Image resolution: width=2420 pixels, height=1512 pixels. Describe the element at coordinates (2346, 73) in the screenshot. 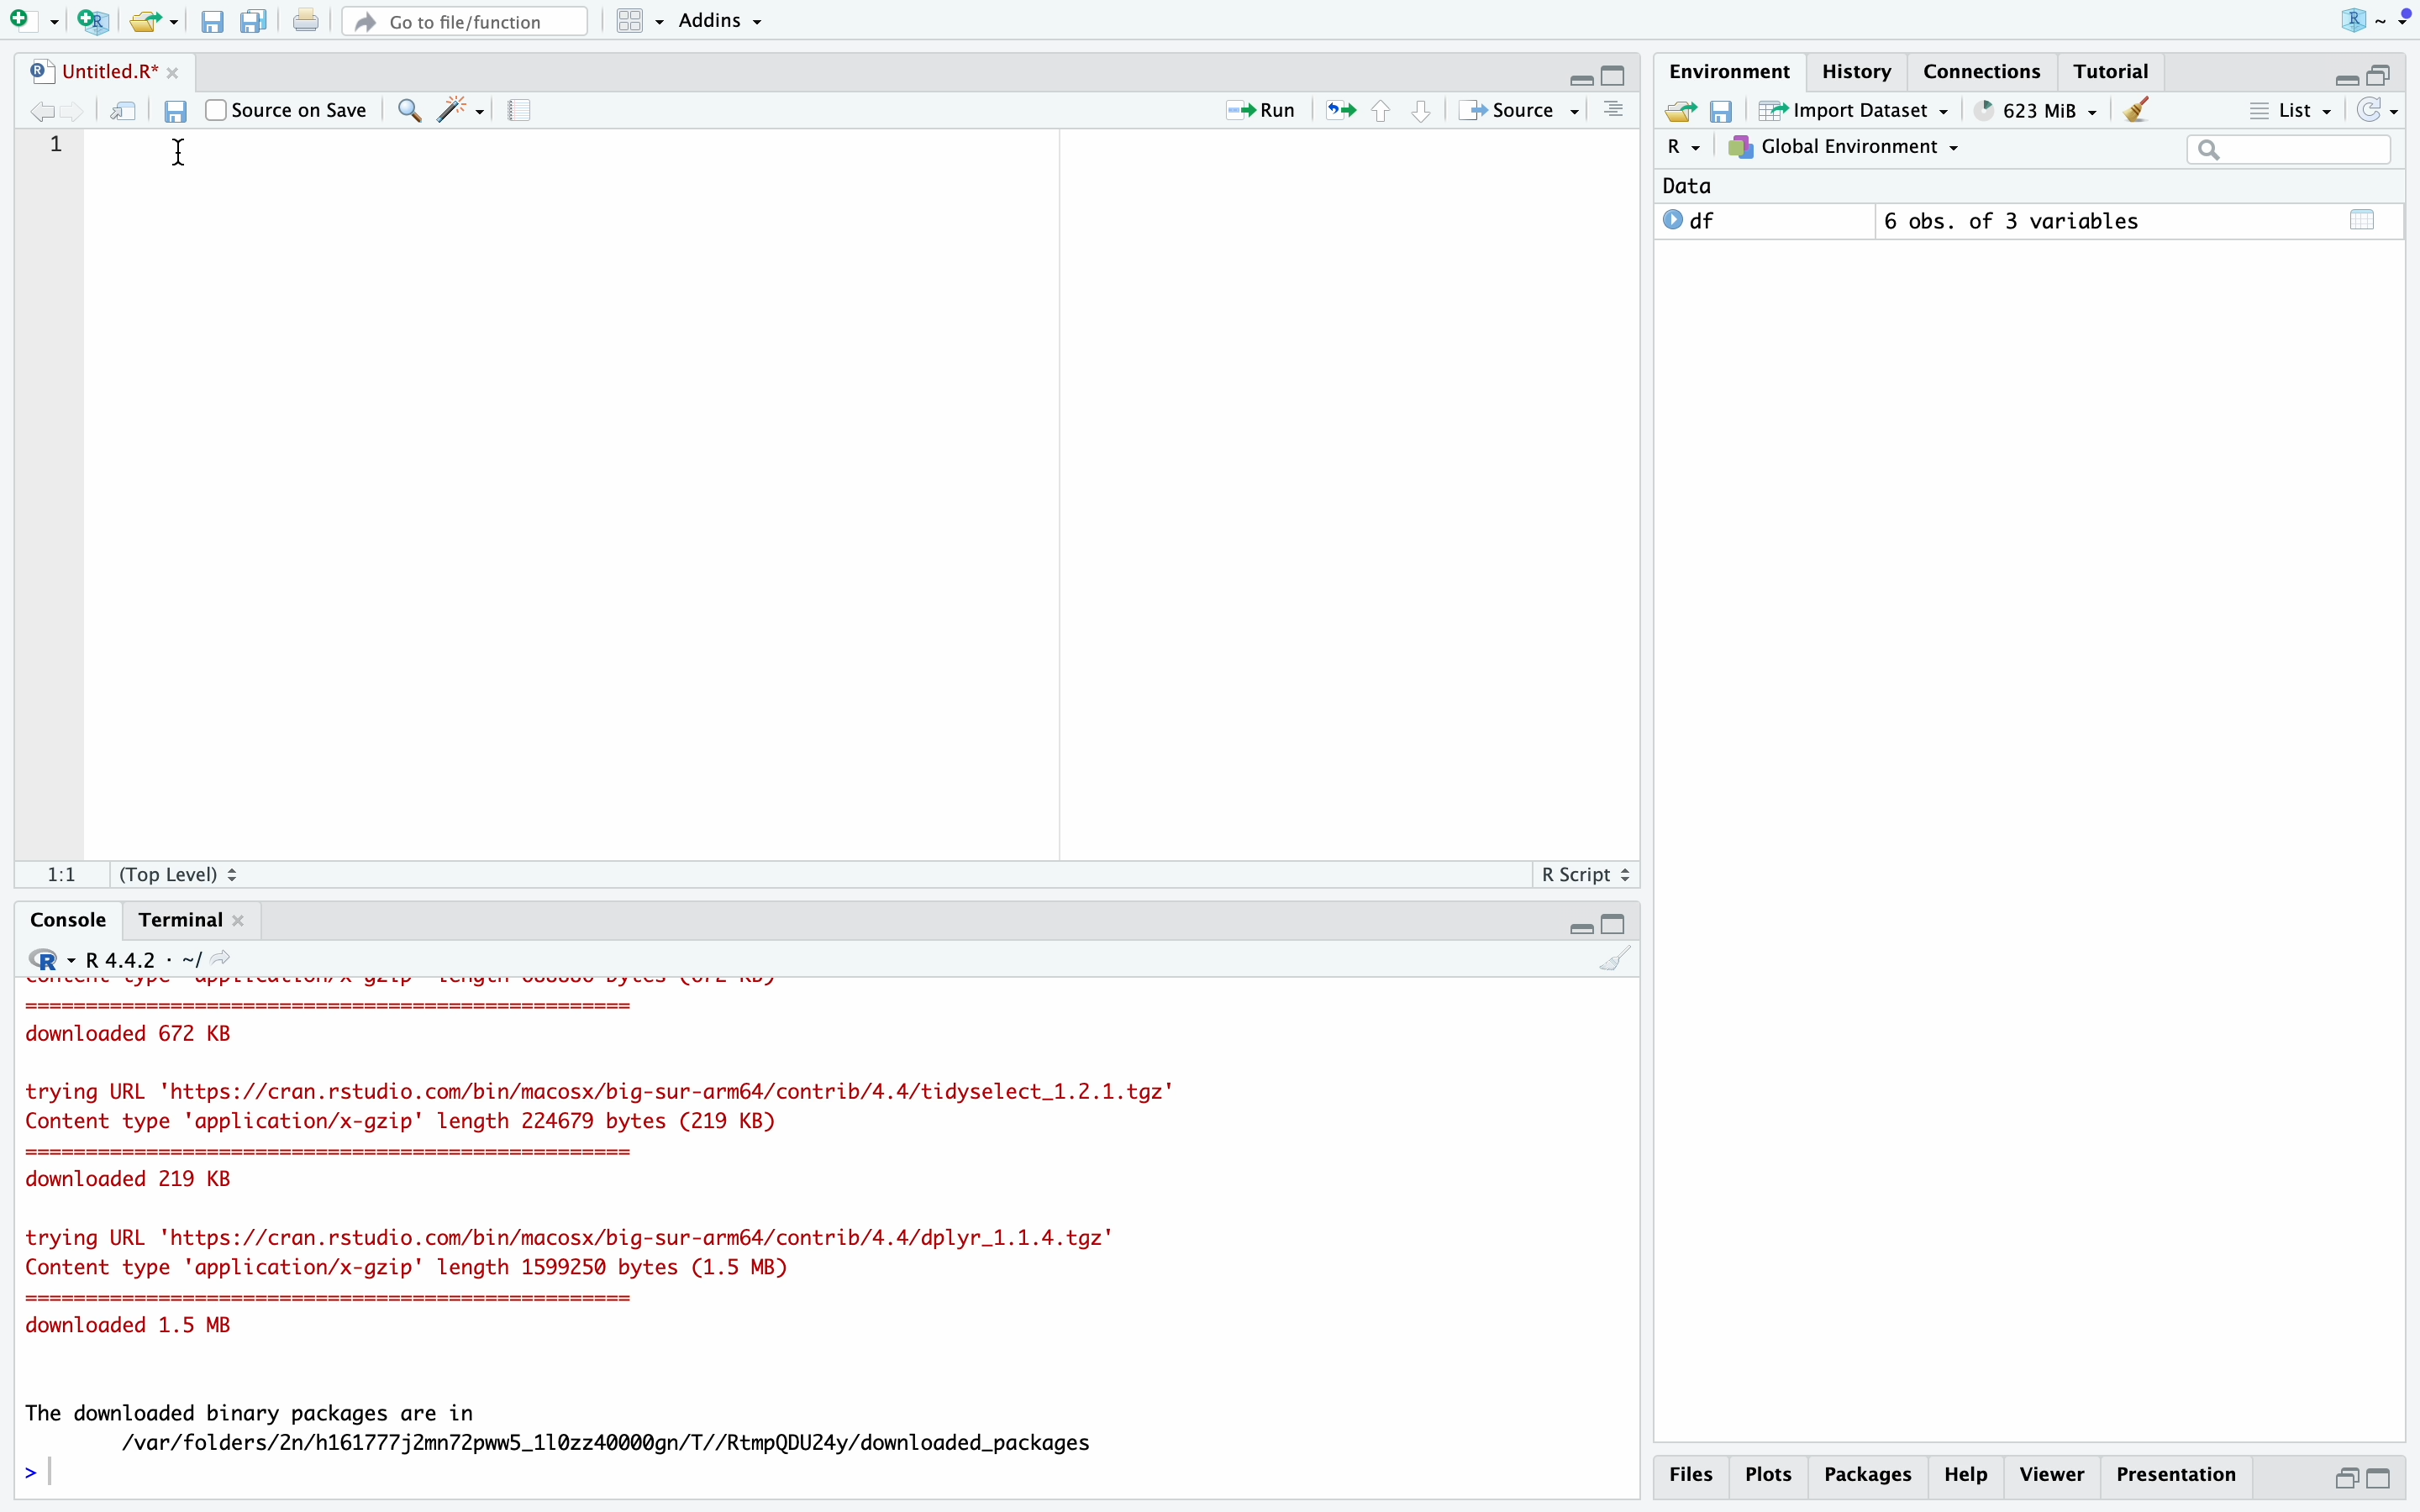

I see `Hide` at that location.